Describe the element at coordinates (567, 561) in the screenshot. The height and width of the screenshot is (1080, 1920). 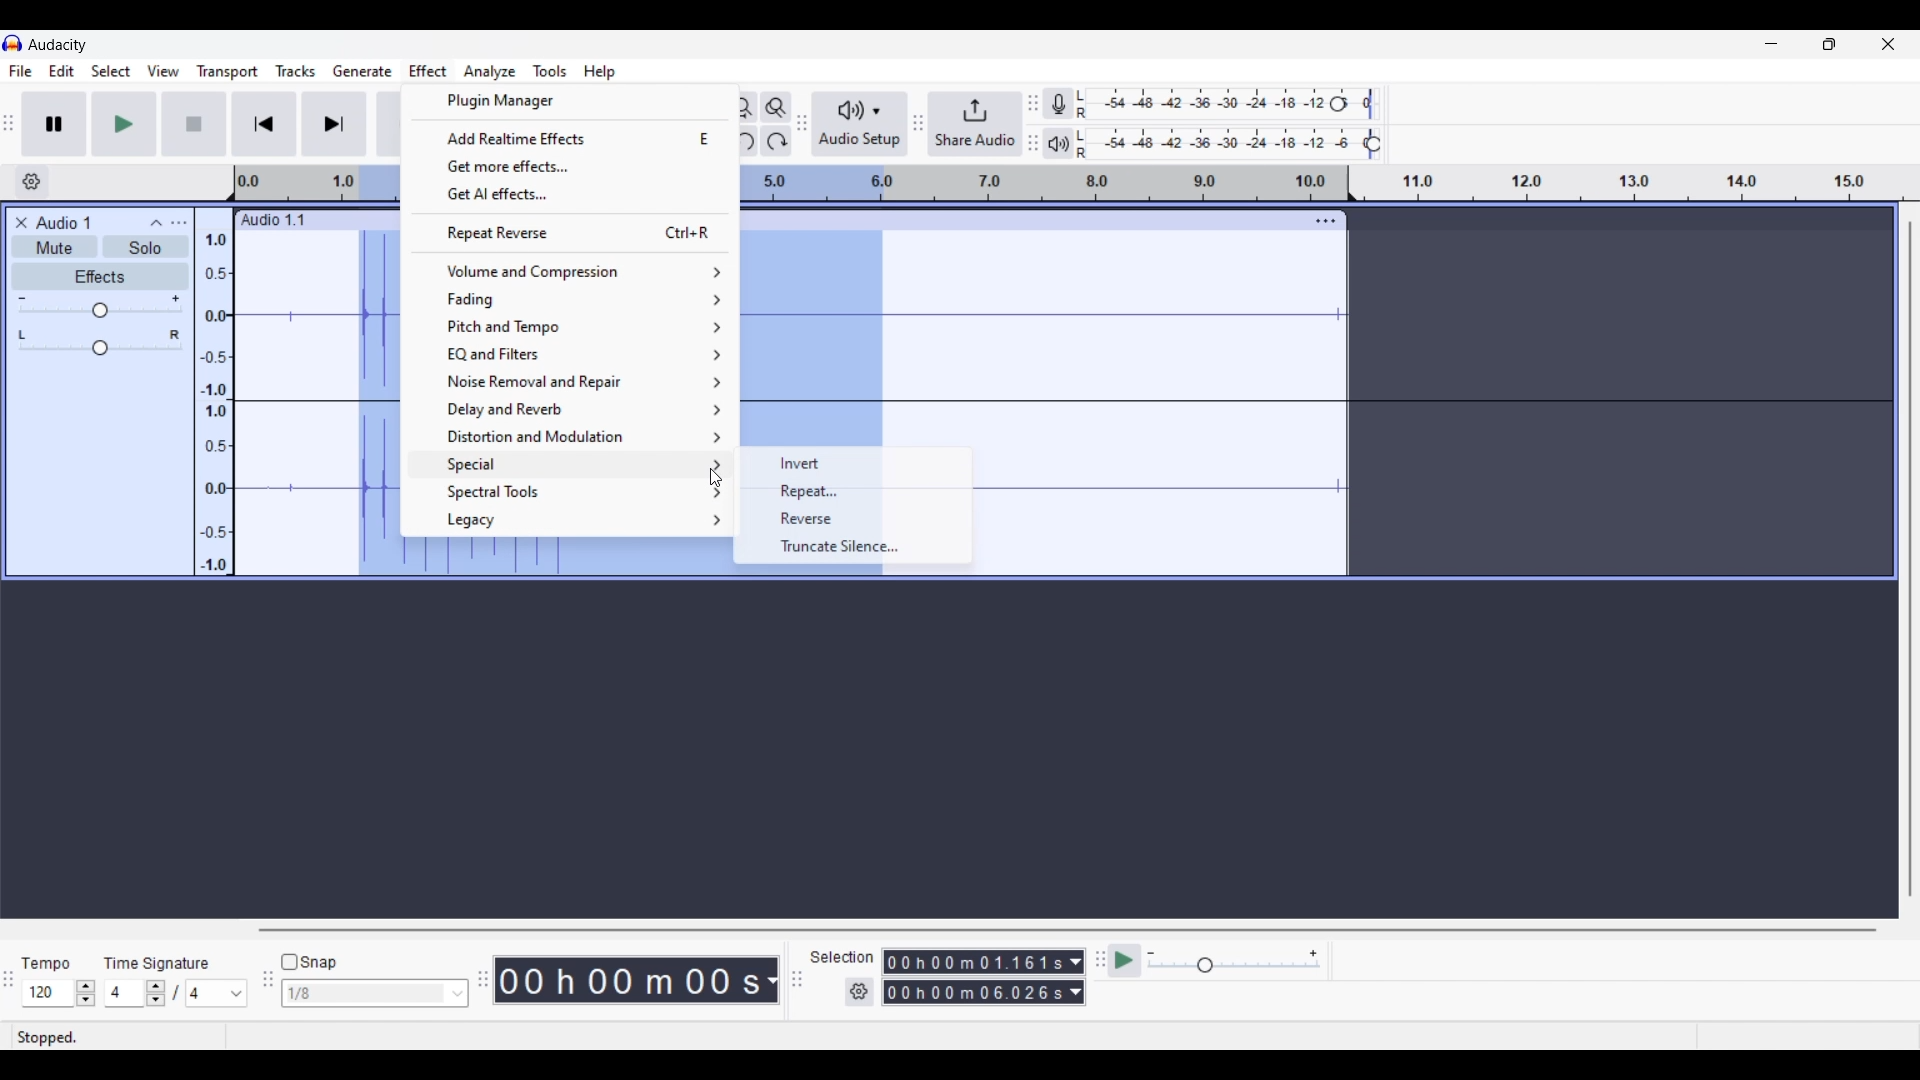
I see `Portion of recorded audio track selected` at that location.